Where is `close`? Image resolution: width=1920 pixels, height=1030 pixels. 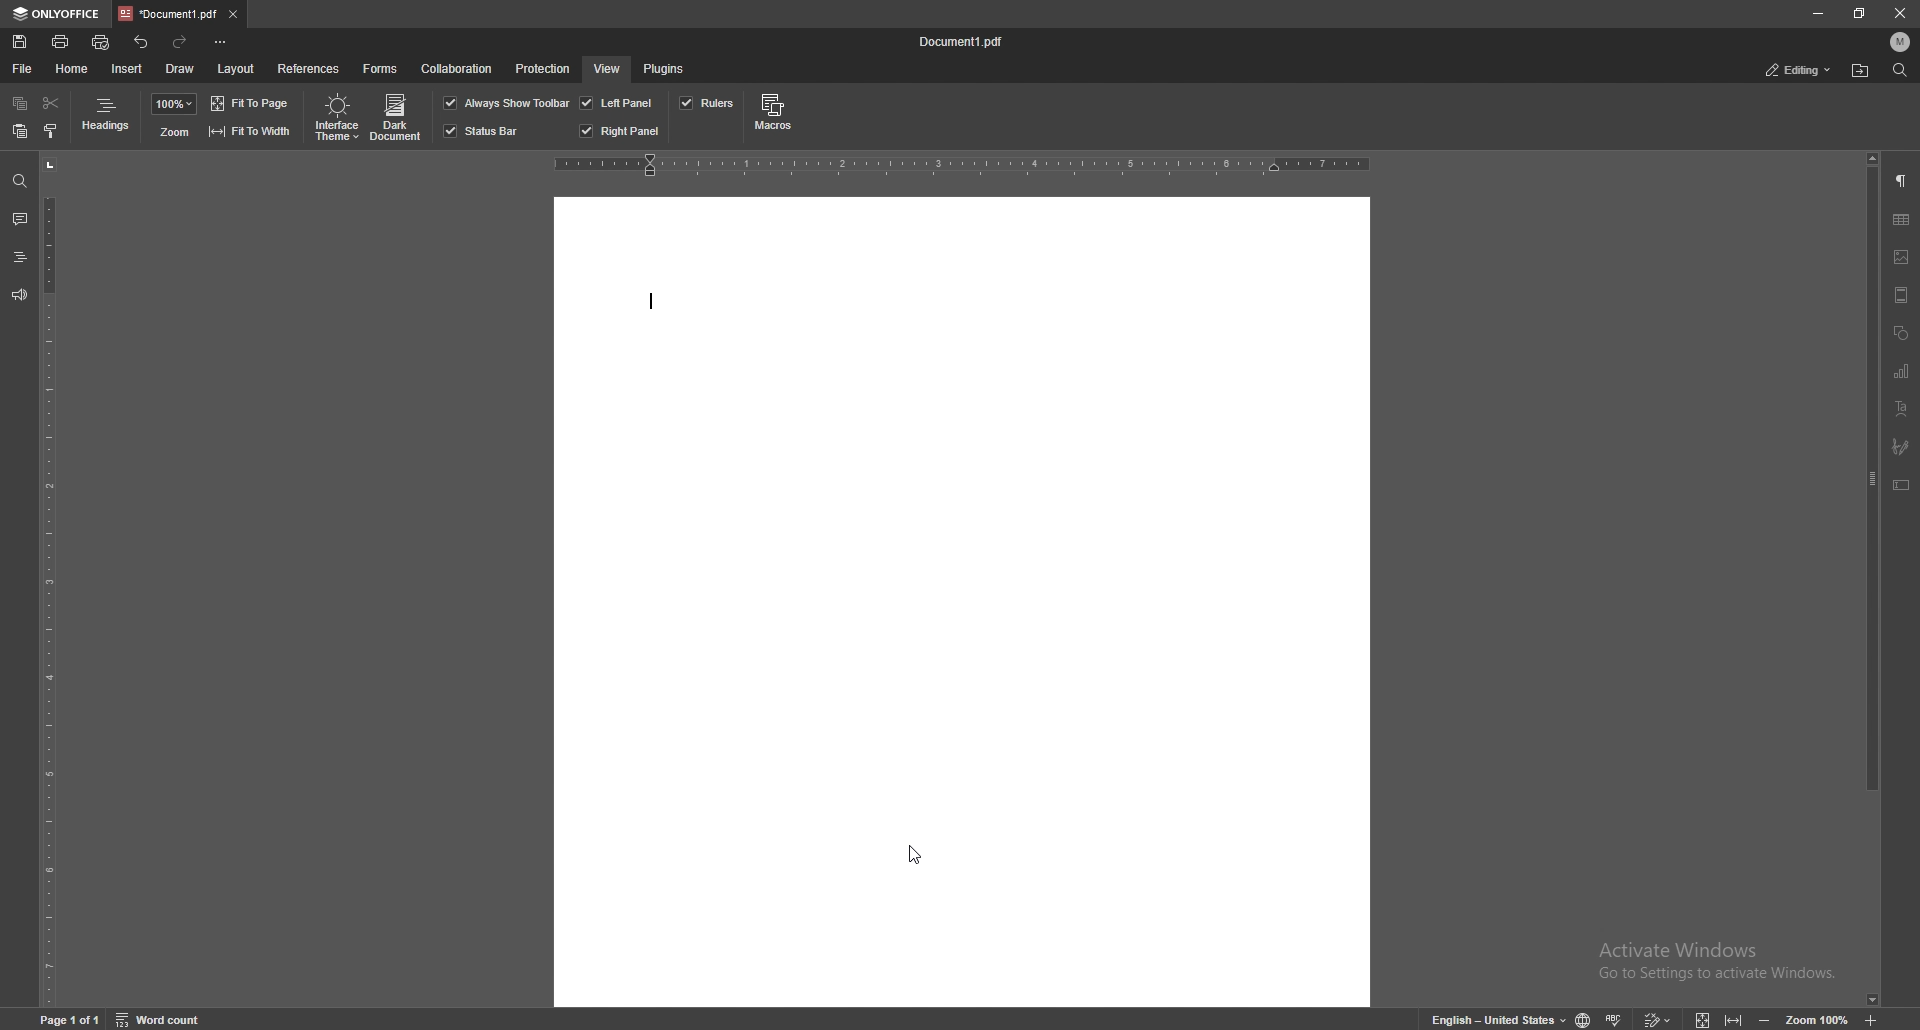 close is located at coordinates (1904, 13).